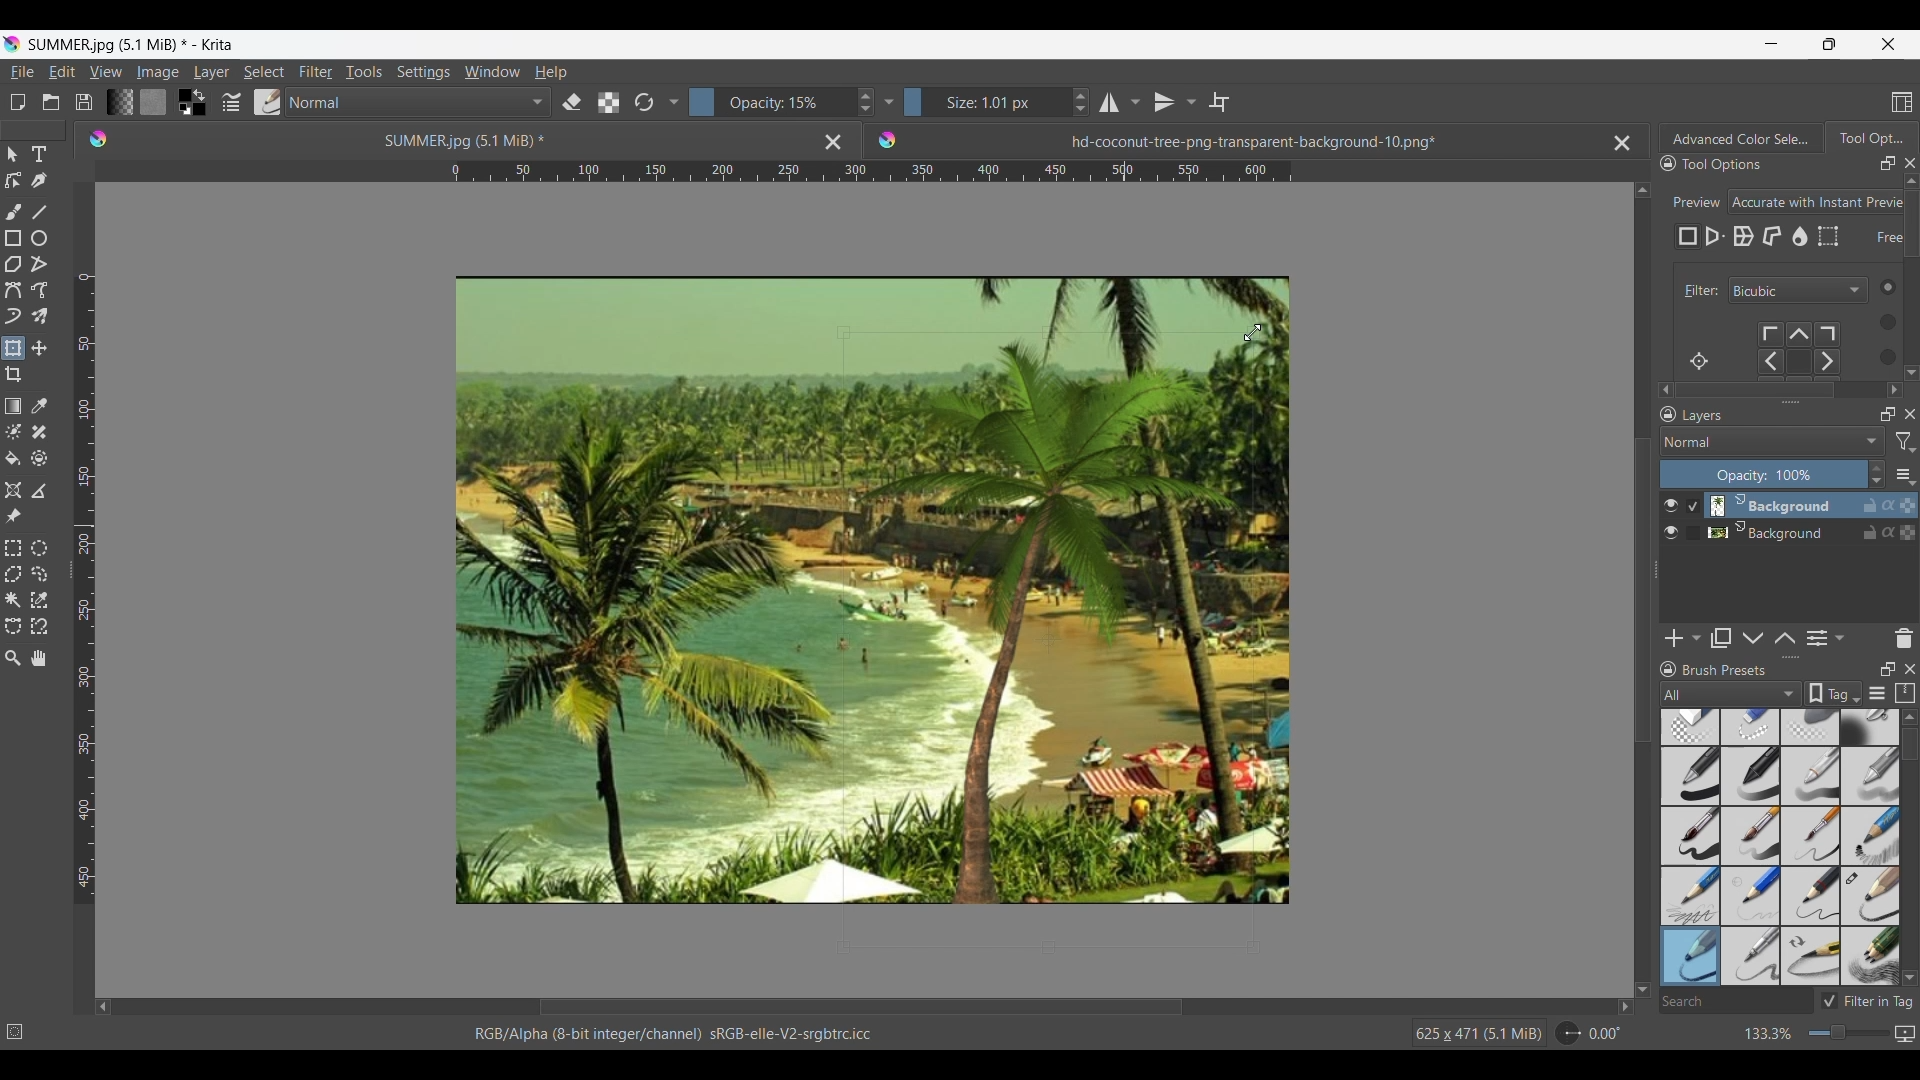 This screenshot has width=1920, height=1080. Describe the element at coordinates (211, 73) in the screenshot. I see `Layer` at that location.